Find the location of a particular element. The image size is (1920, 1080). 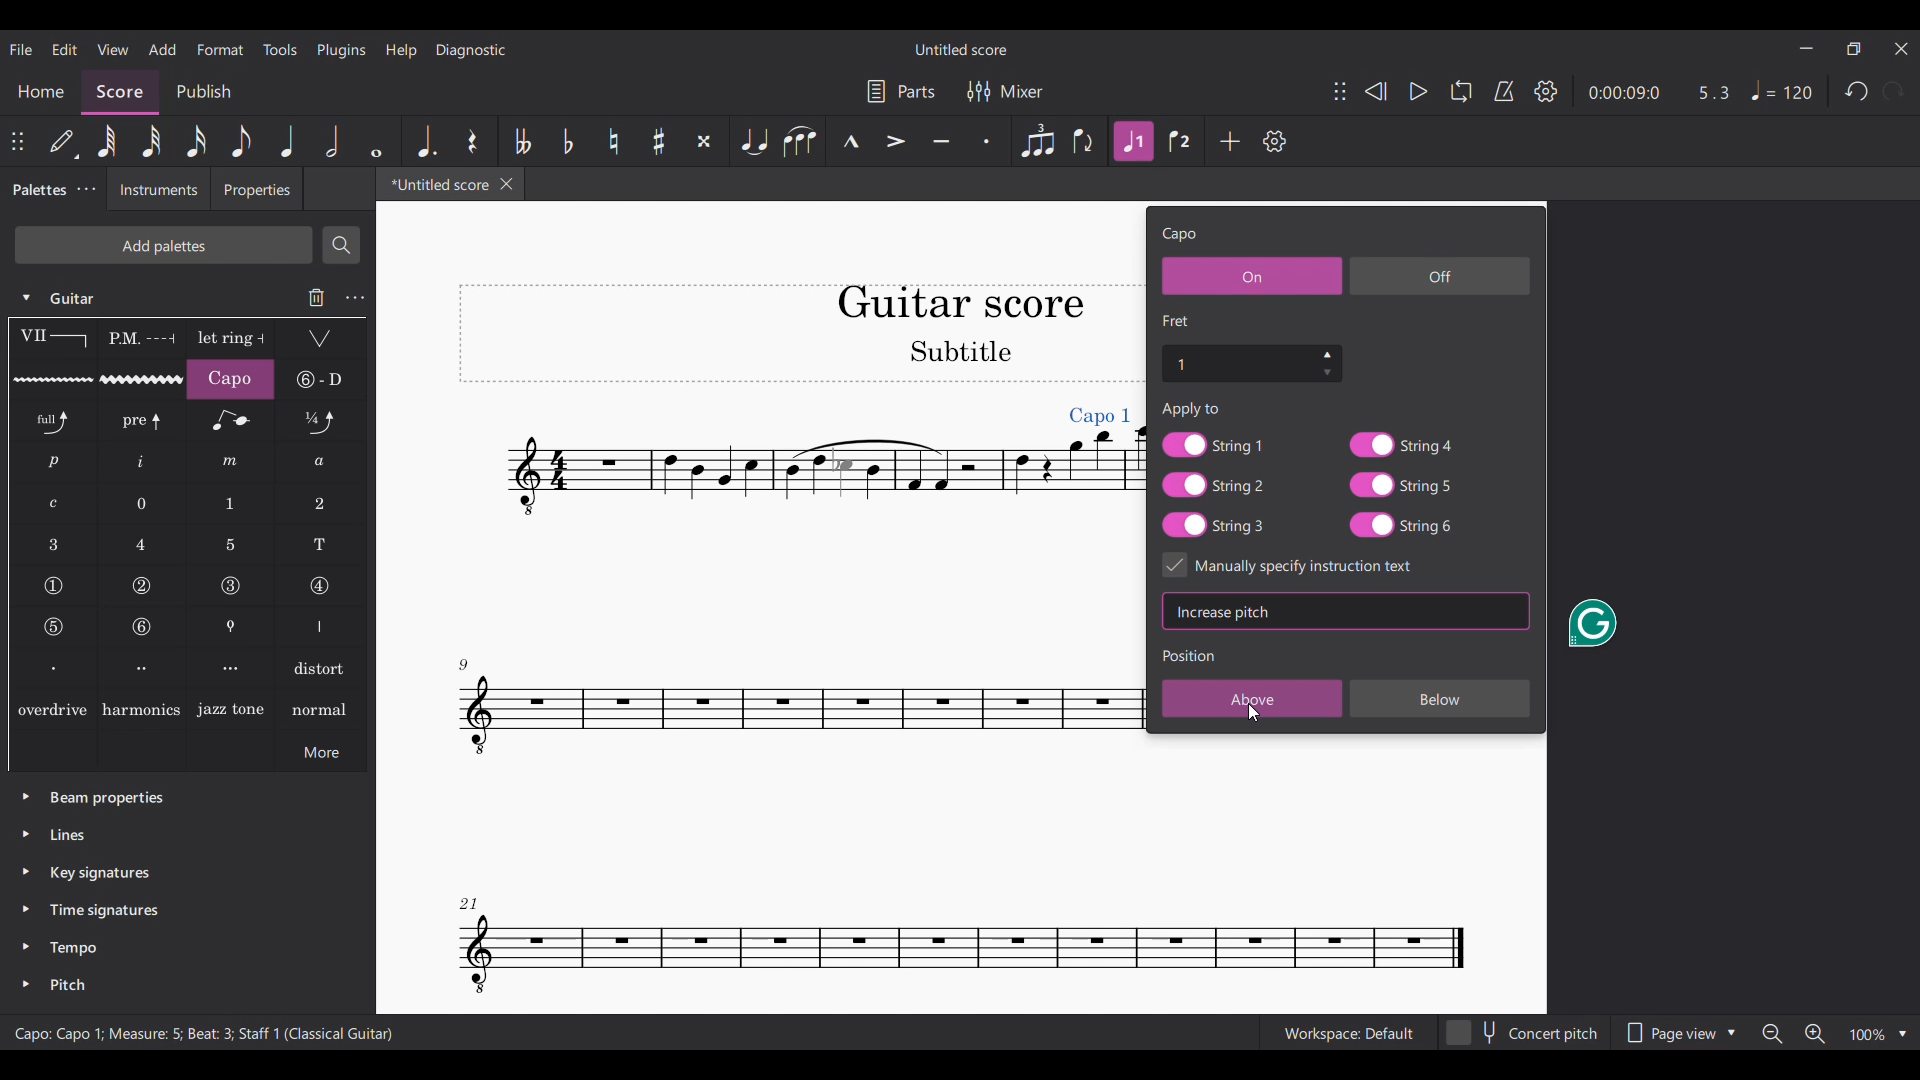

Publish is located at coordinates (204, 93).